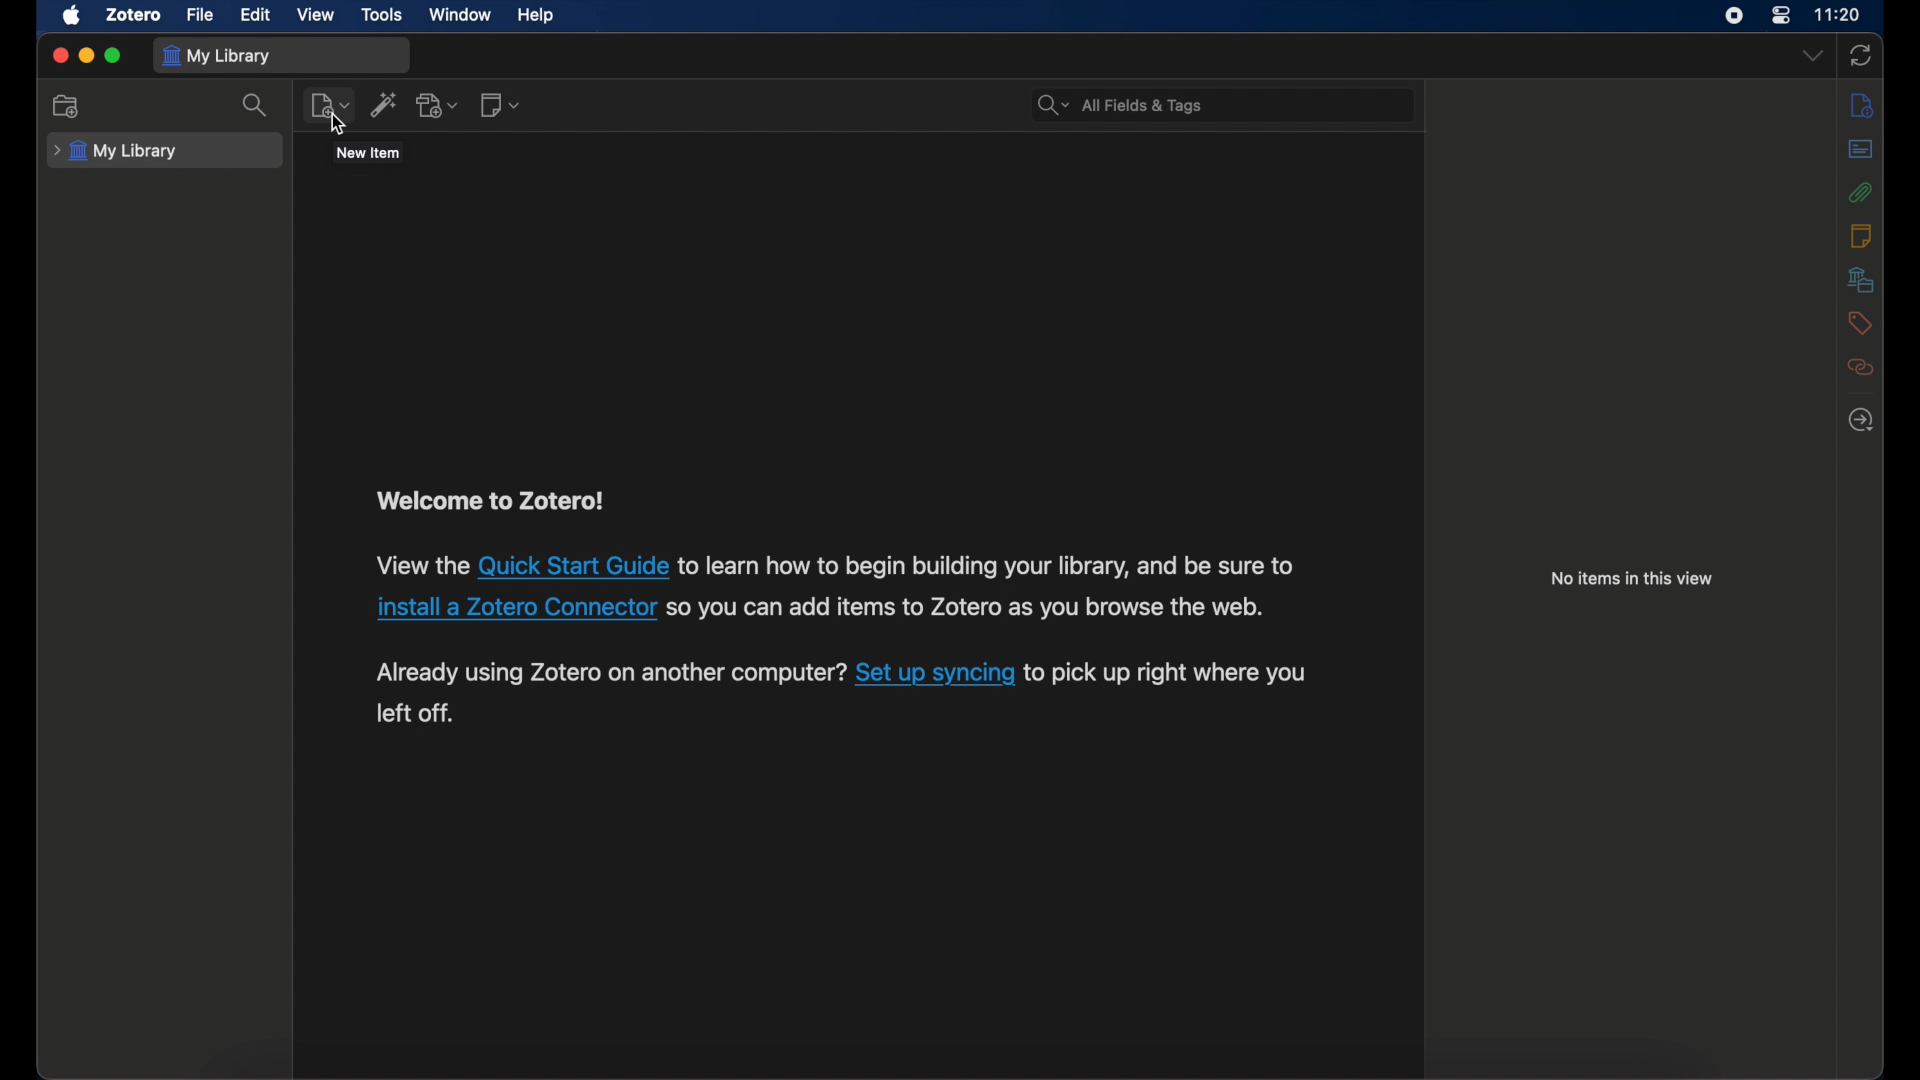  I want to click on Welcome to Zotero!

View the Quick Start Guide to learn how to begin building your library, and be sure to
install a Zotero Connector so you can add items to Zotero as you browse the web.
Already using Zotero on another computer? Set up syncing to pick up right where you
left off., so click(860, 616).